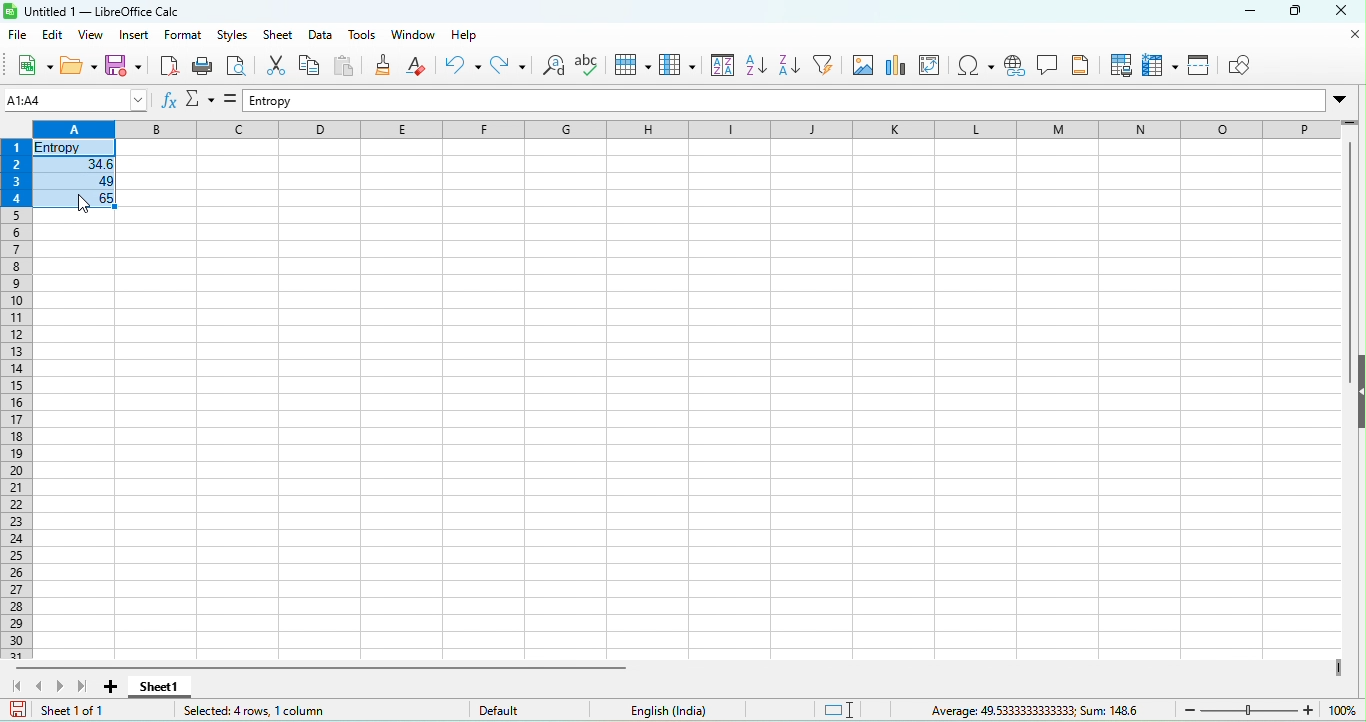 This screenshot has width=1366, height=722. Describe the element at coordinates (28, 65) in the screenshot. I see `new` at that location.